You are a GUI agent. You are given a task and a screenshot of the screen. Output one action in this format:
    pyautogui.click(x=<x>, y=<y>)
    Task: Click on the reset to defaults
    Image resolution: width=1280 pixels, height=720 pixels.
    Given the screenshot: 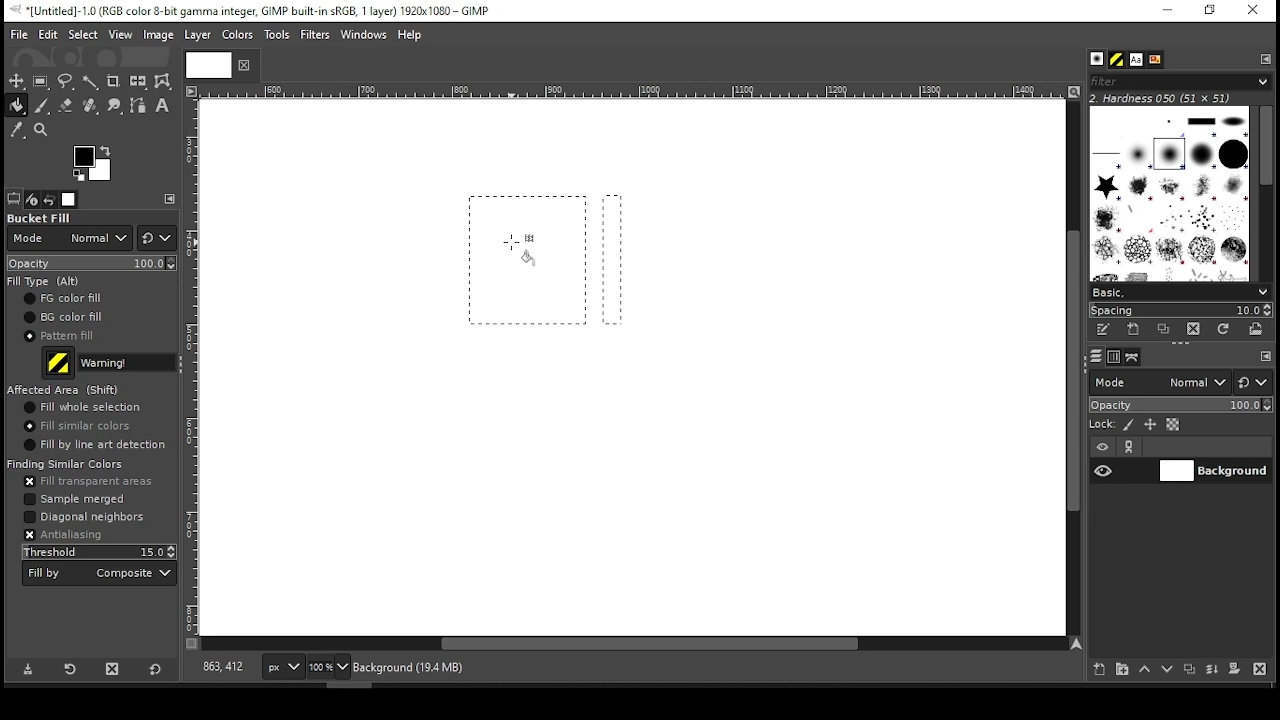 What is the action you would take?
    pyautogui.click(x=156, y=670)
    